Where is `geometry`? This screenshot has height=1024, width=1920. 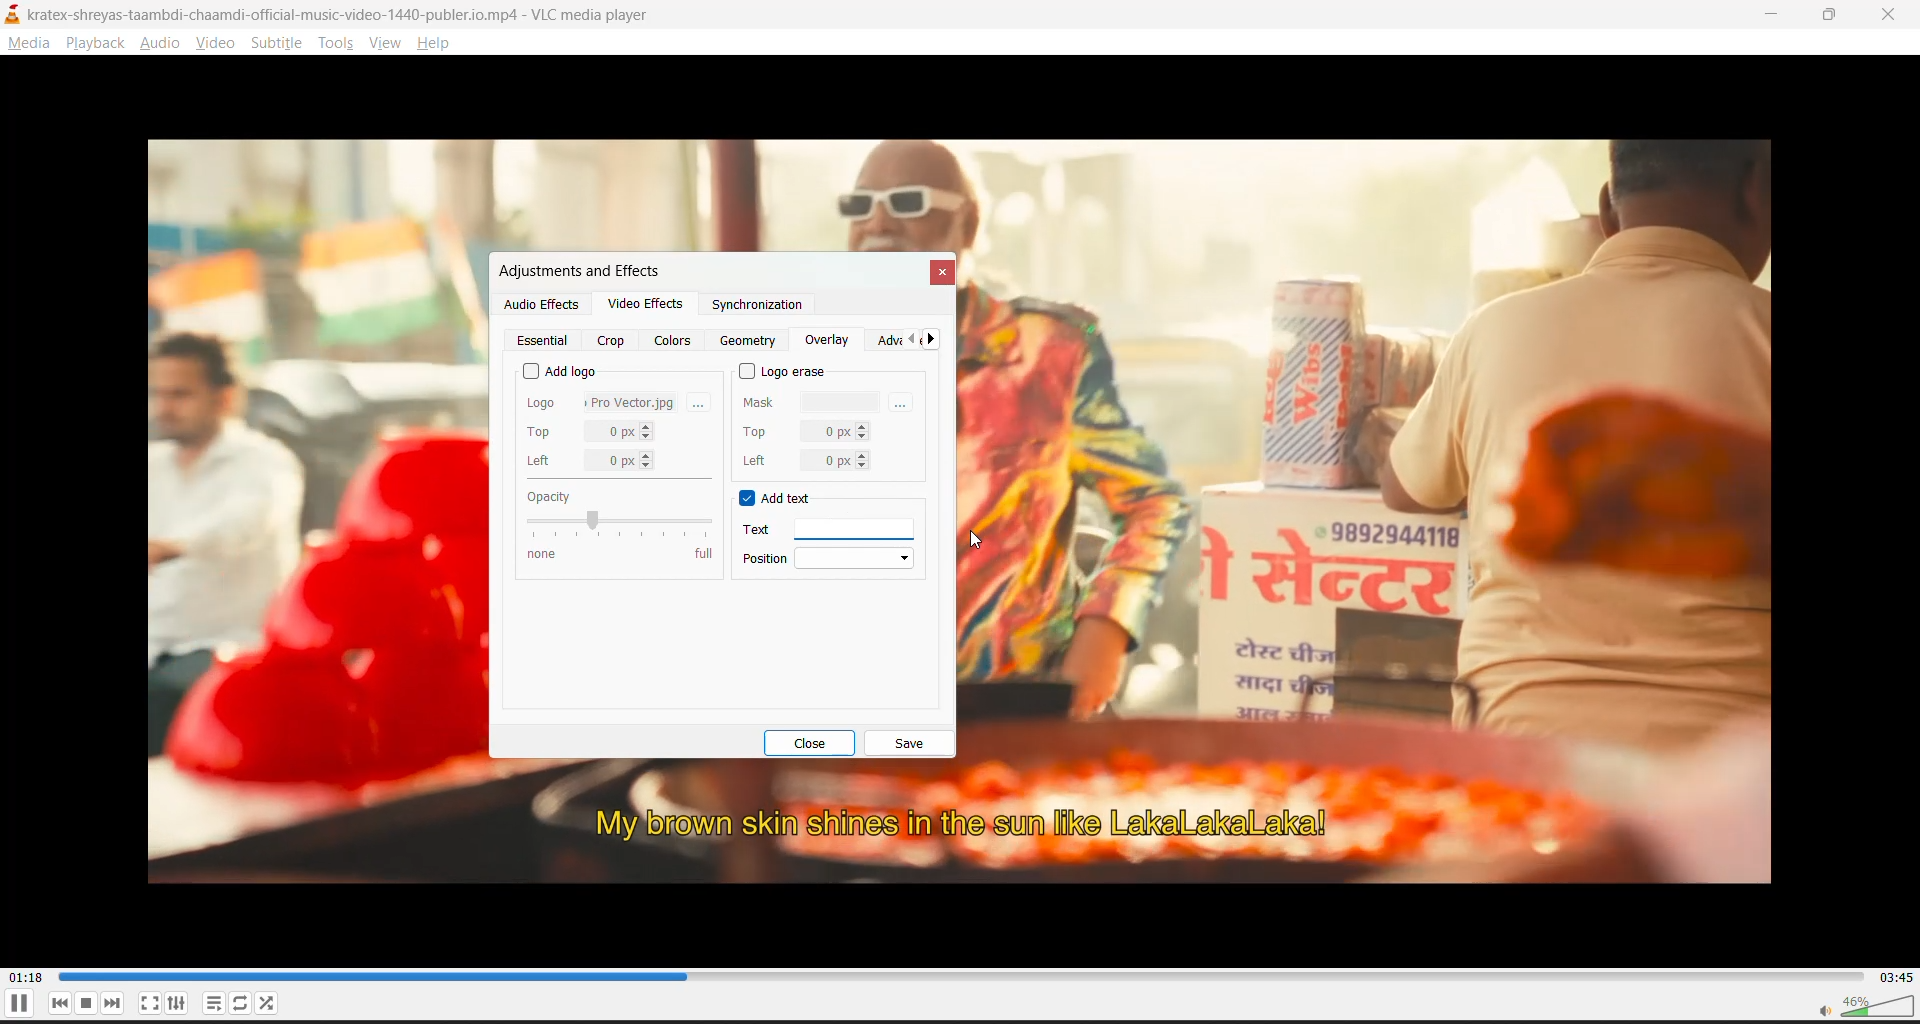 geometry is located at coordinates (751, 341).